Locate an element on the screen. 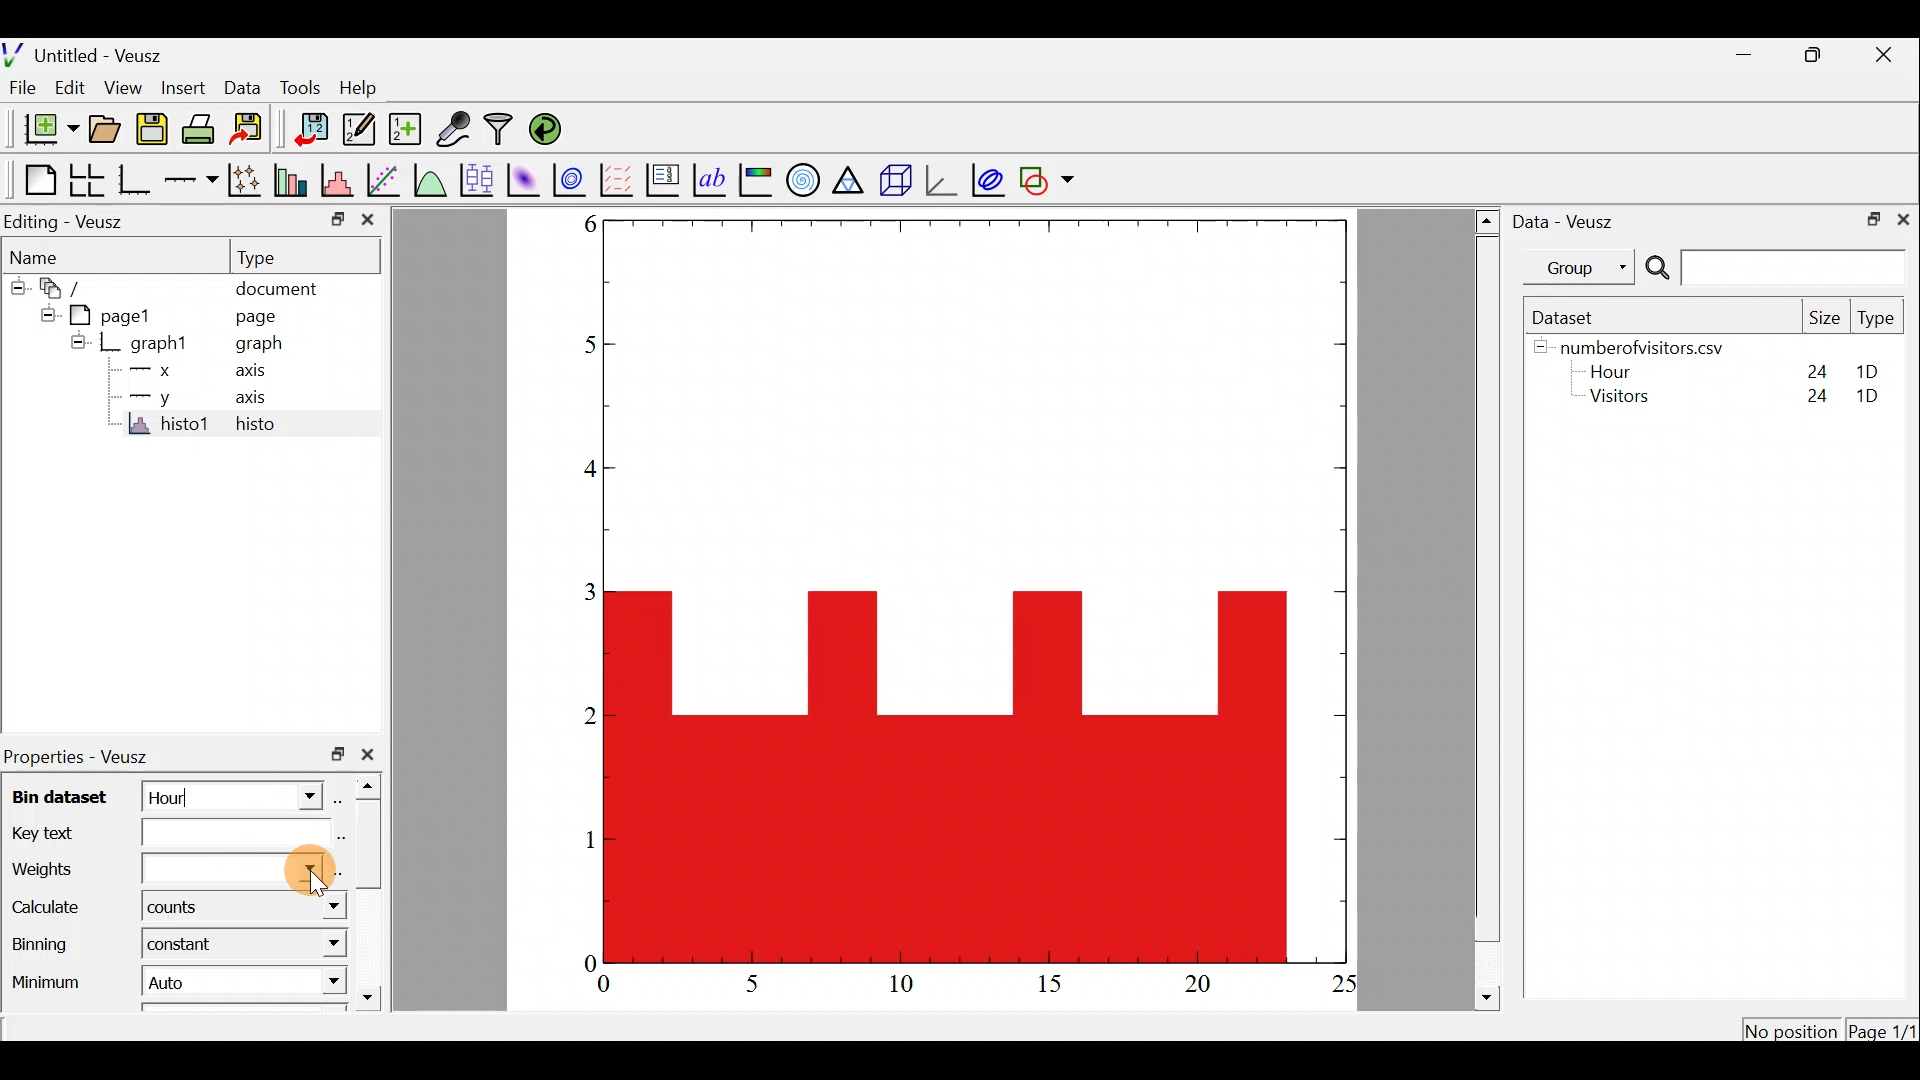 The height and width of the screenshot is (1080, 1920). edit and enter new datasets is located at coordinates (359, 130).